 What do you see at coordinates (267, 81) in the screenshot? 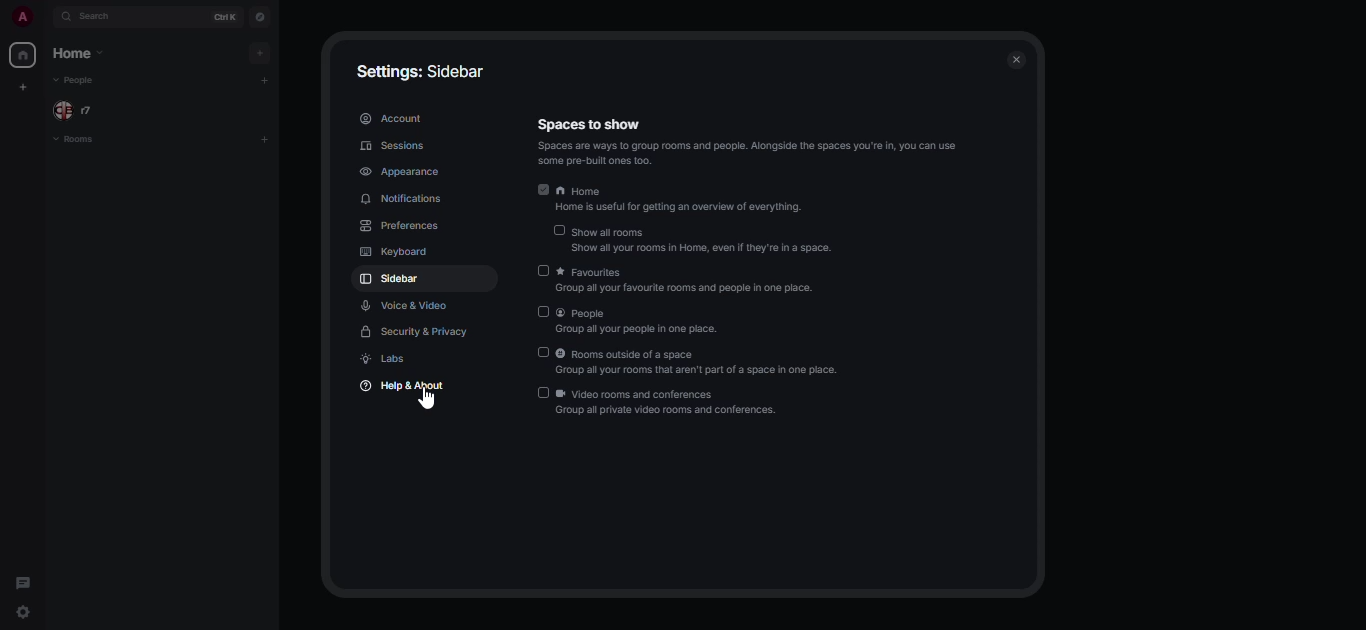
I see `add` at bounding box center [267, 81].